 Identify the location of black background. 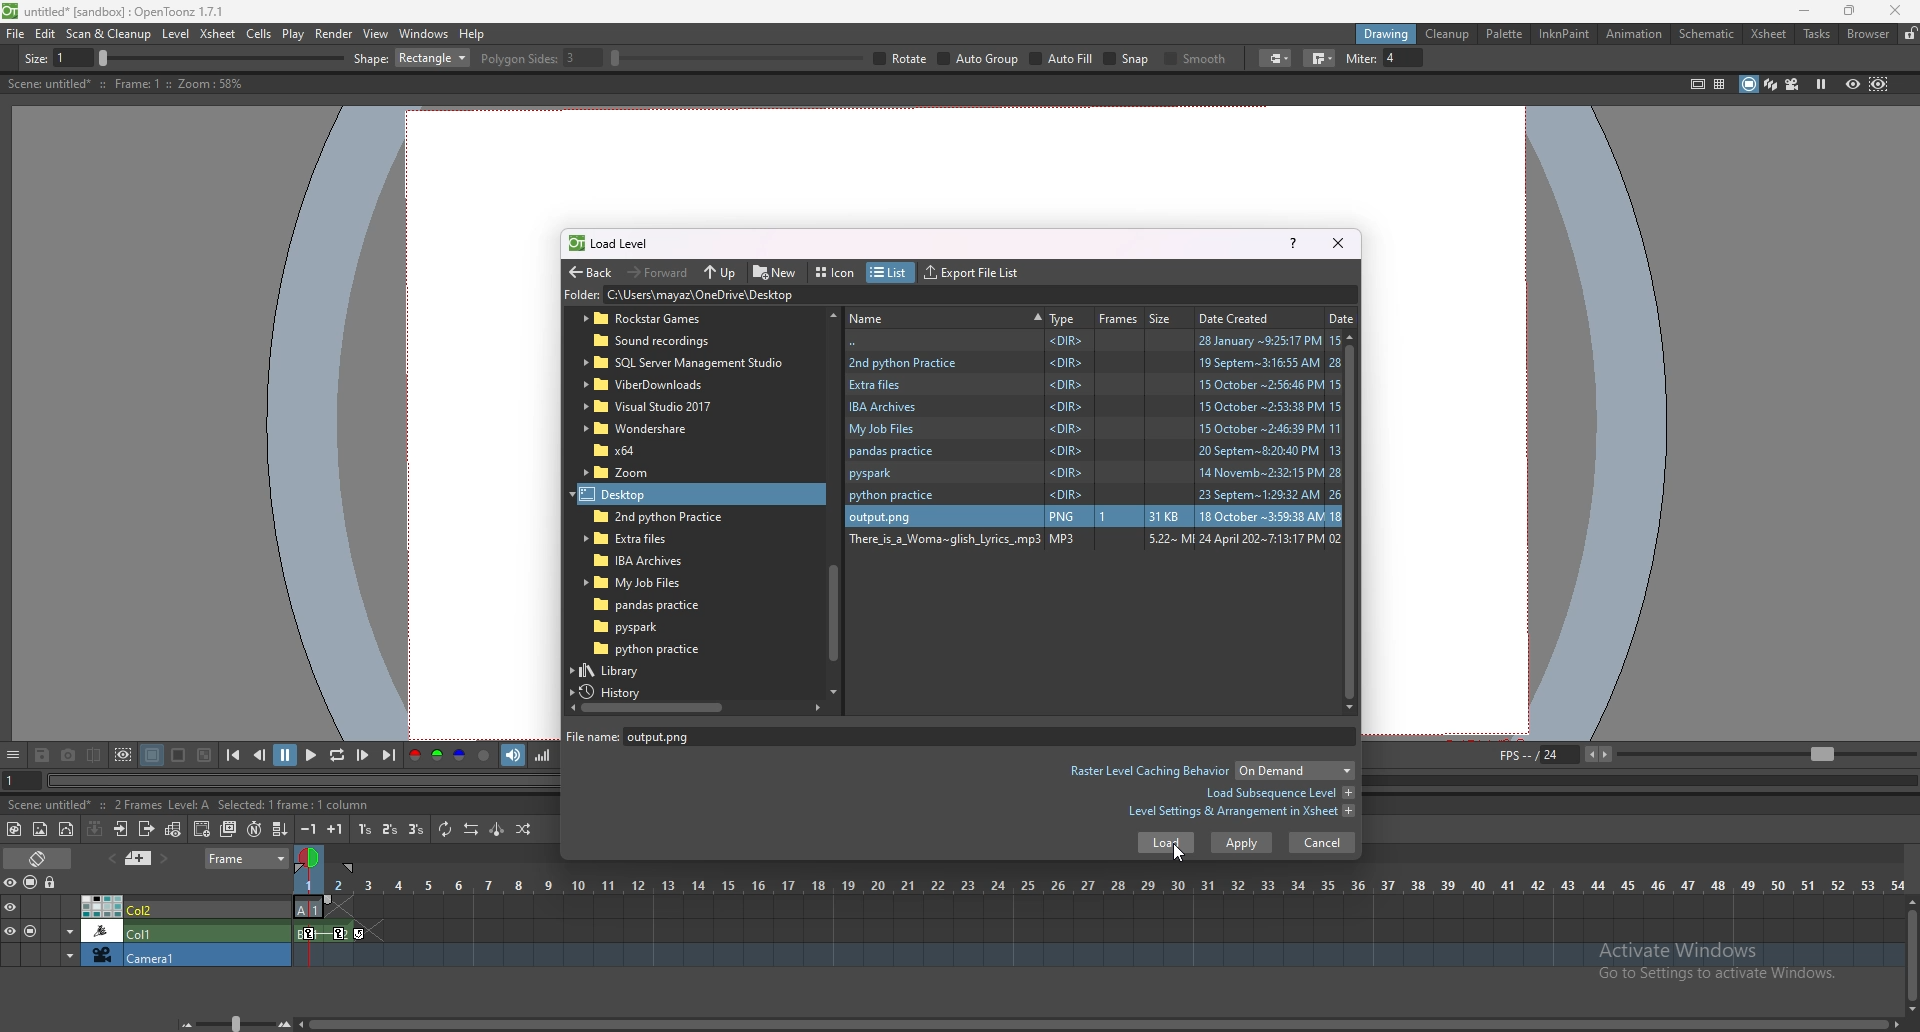
(152, 755).